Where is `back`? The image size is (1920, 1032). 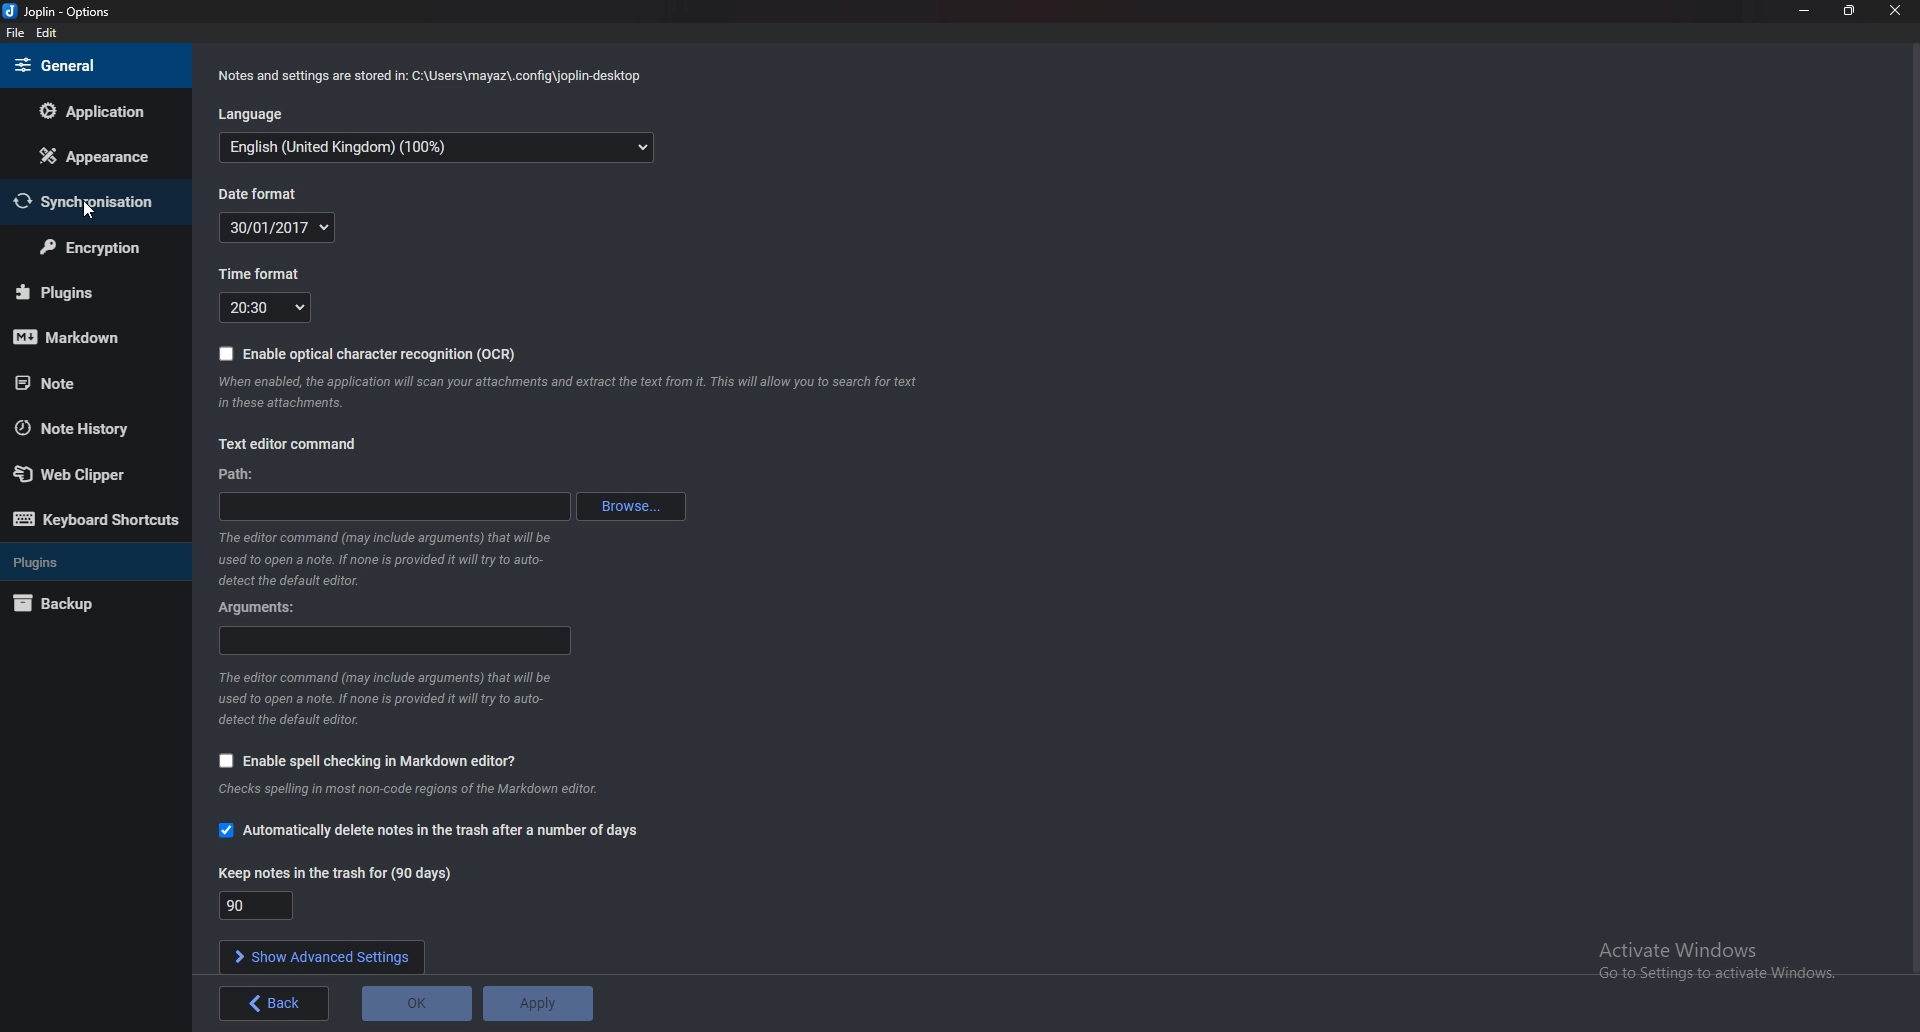 back is located at coordinates (273, 1003).